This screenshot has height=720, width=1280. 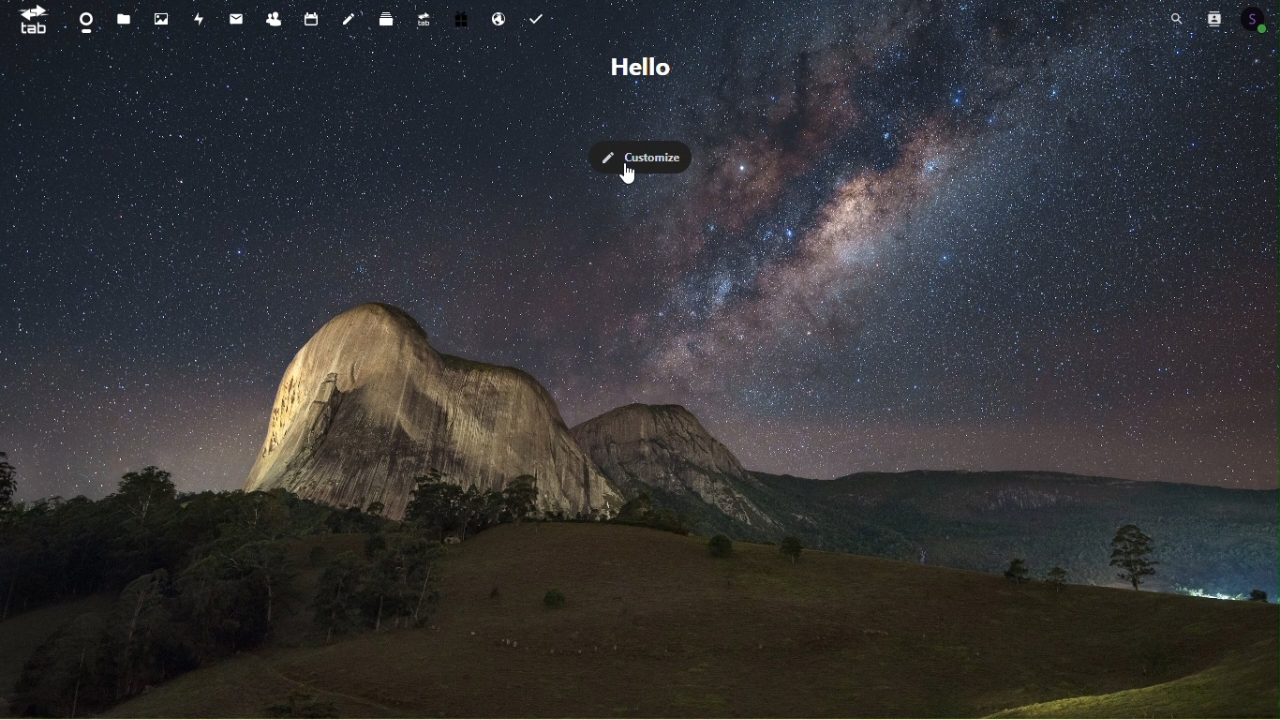 I want to click on Notes, so click(x=348, y=19).